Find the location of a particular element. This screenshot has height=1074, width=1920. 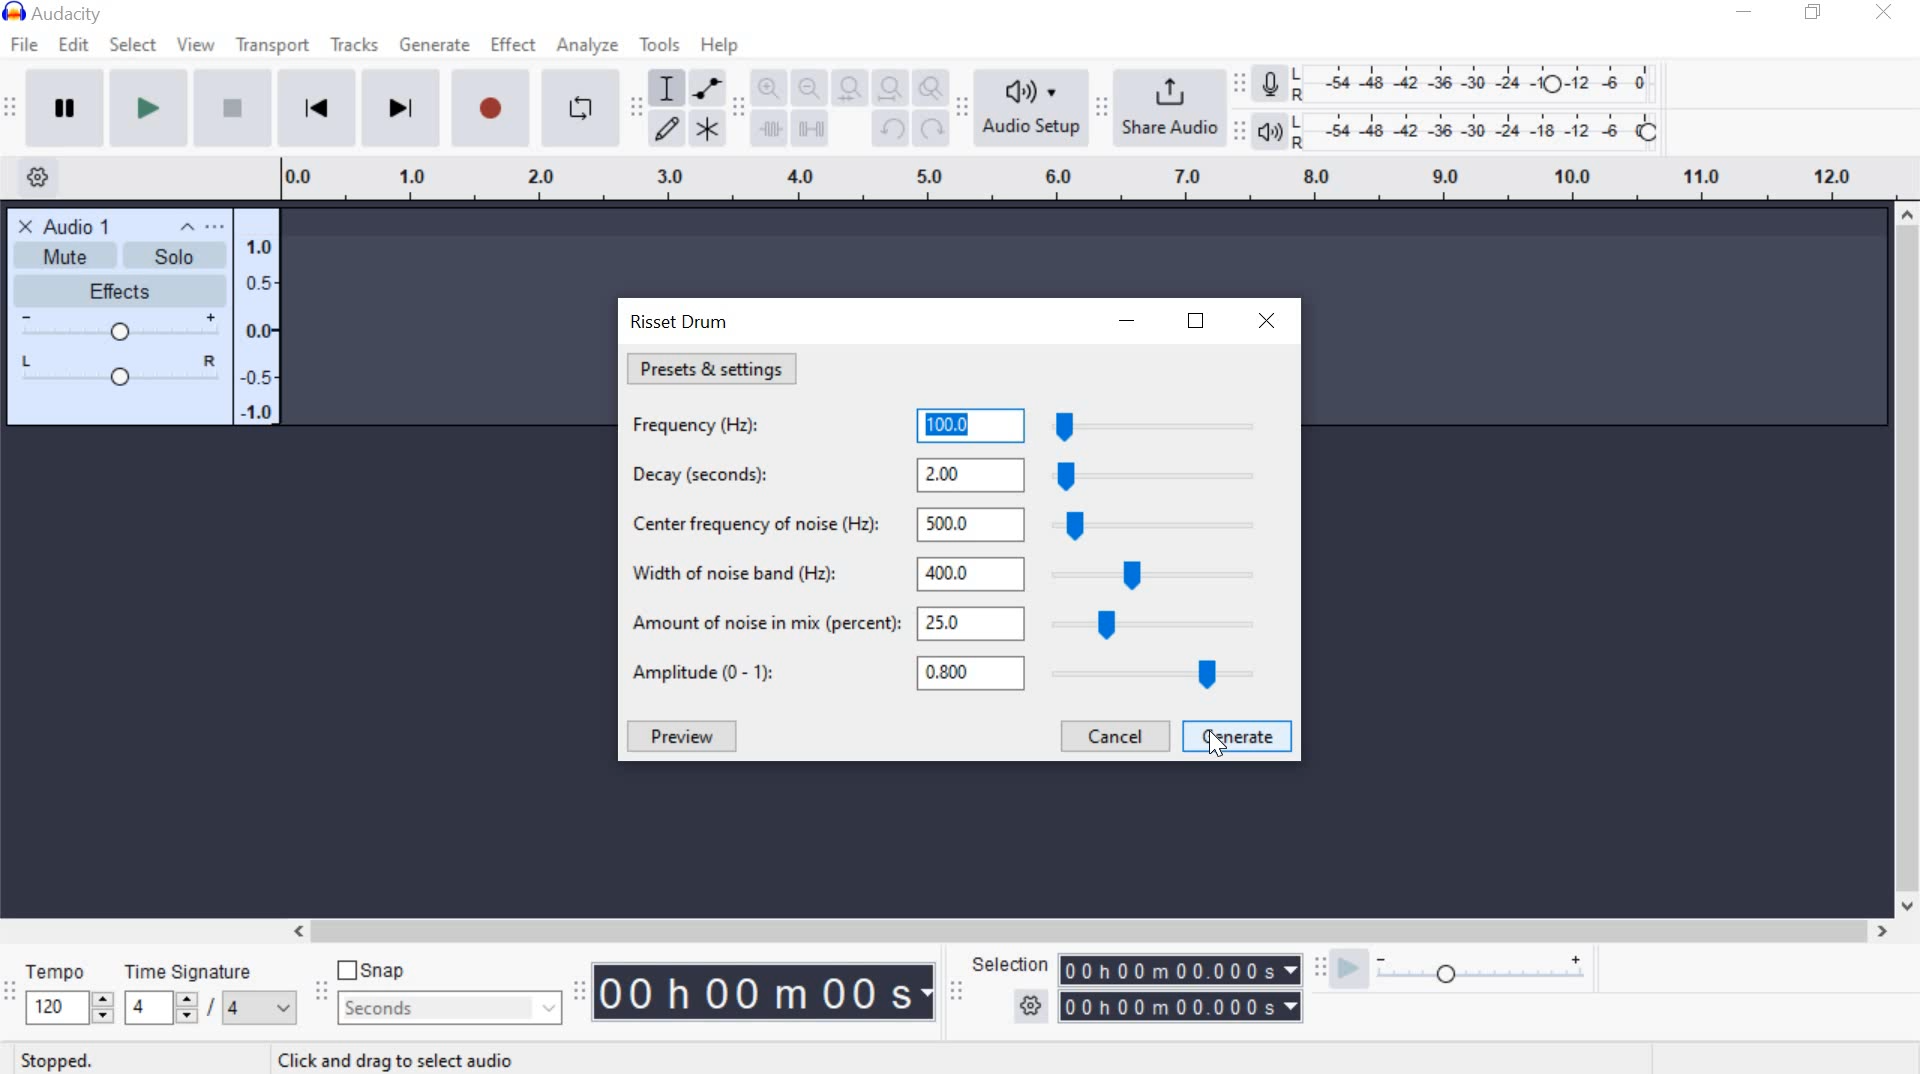

RESTORE DOWN is located at coordinates (1195, 325).